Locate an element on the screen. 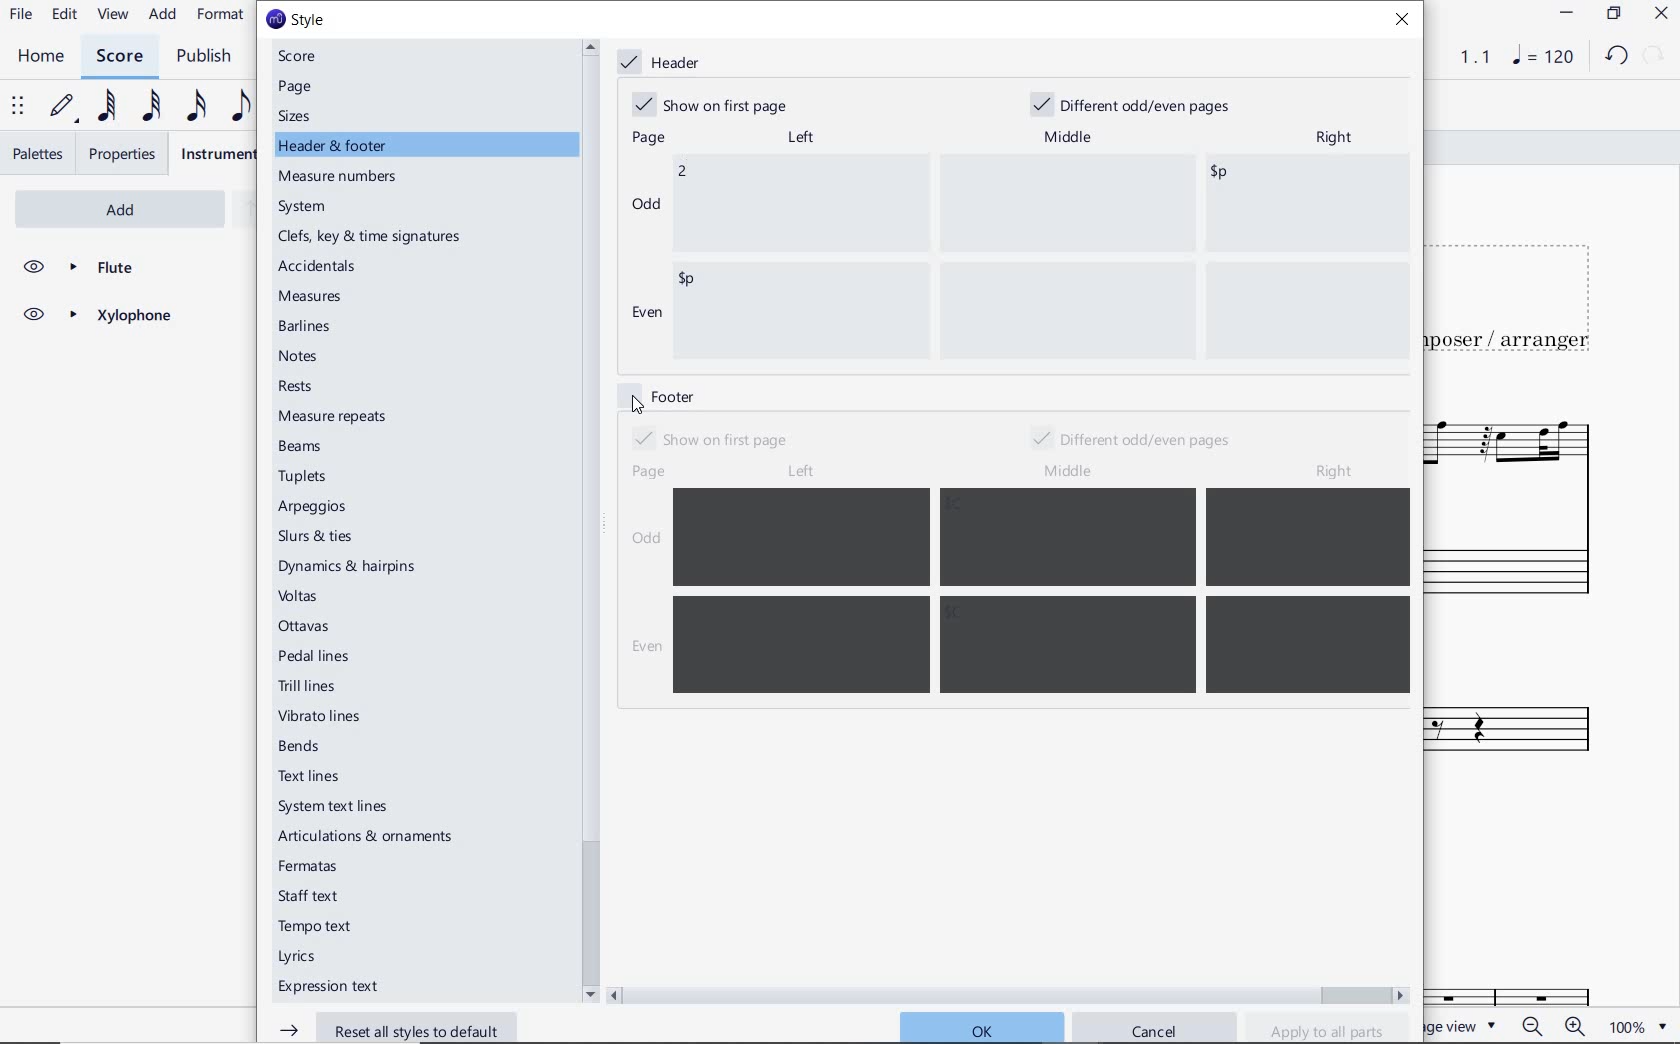 The image size is (1680, 1044). RESTORE DOWN is located at coordinates (1613, 14).